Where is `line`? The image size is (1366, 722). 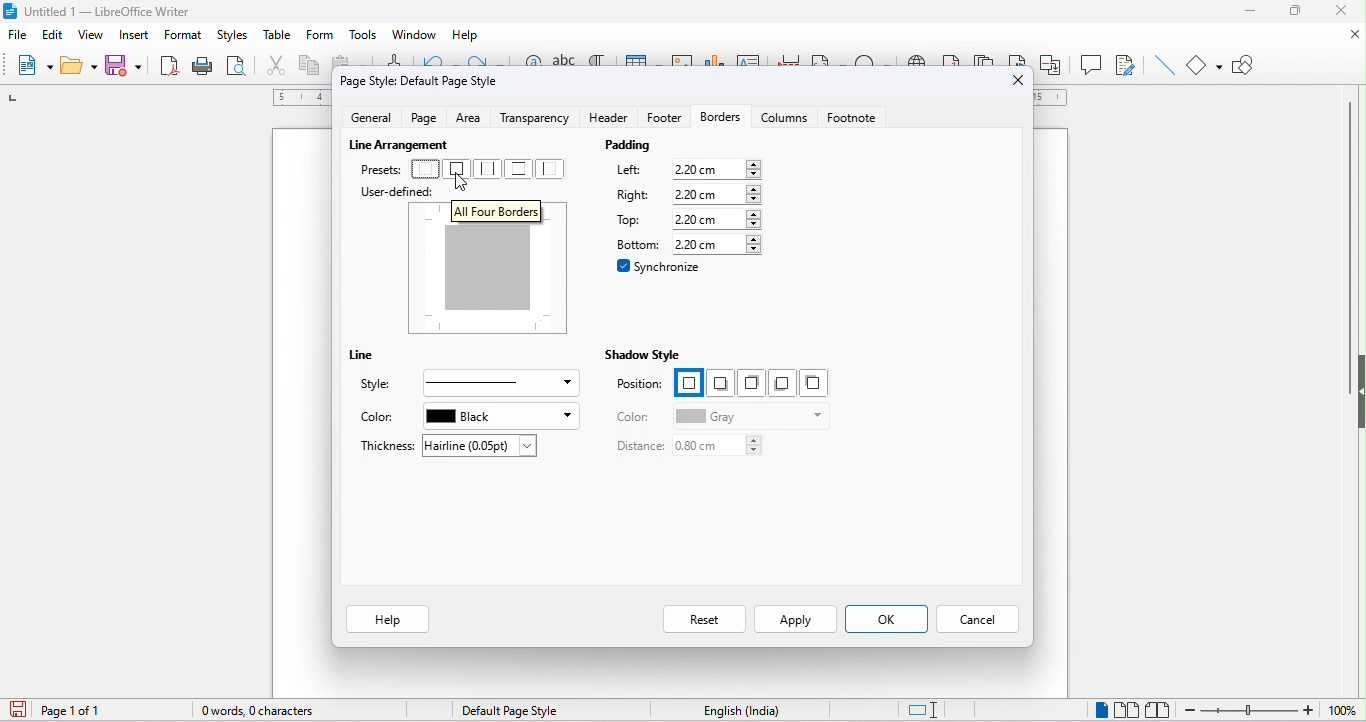 line is located at coordinates (1162, 64).